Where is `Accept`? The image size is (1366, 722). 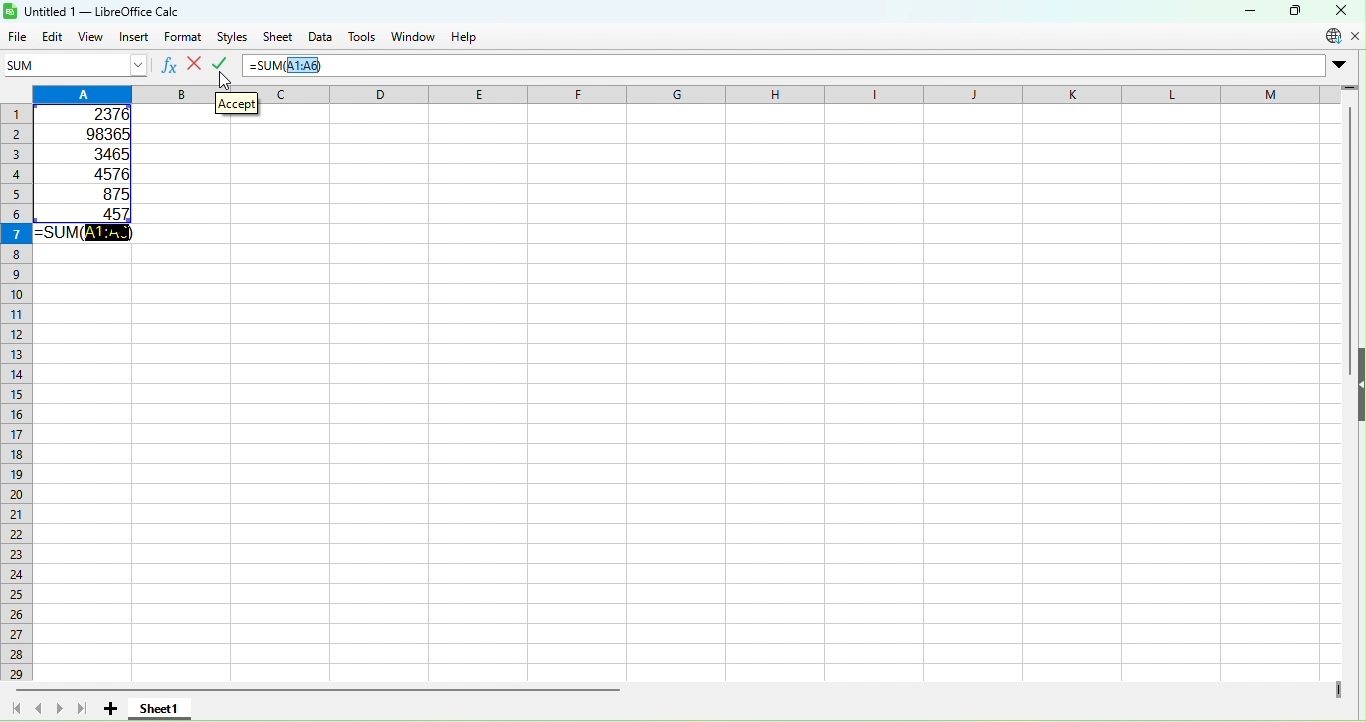 Accept is located at coordinates (238, 101).